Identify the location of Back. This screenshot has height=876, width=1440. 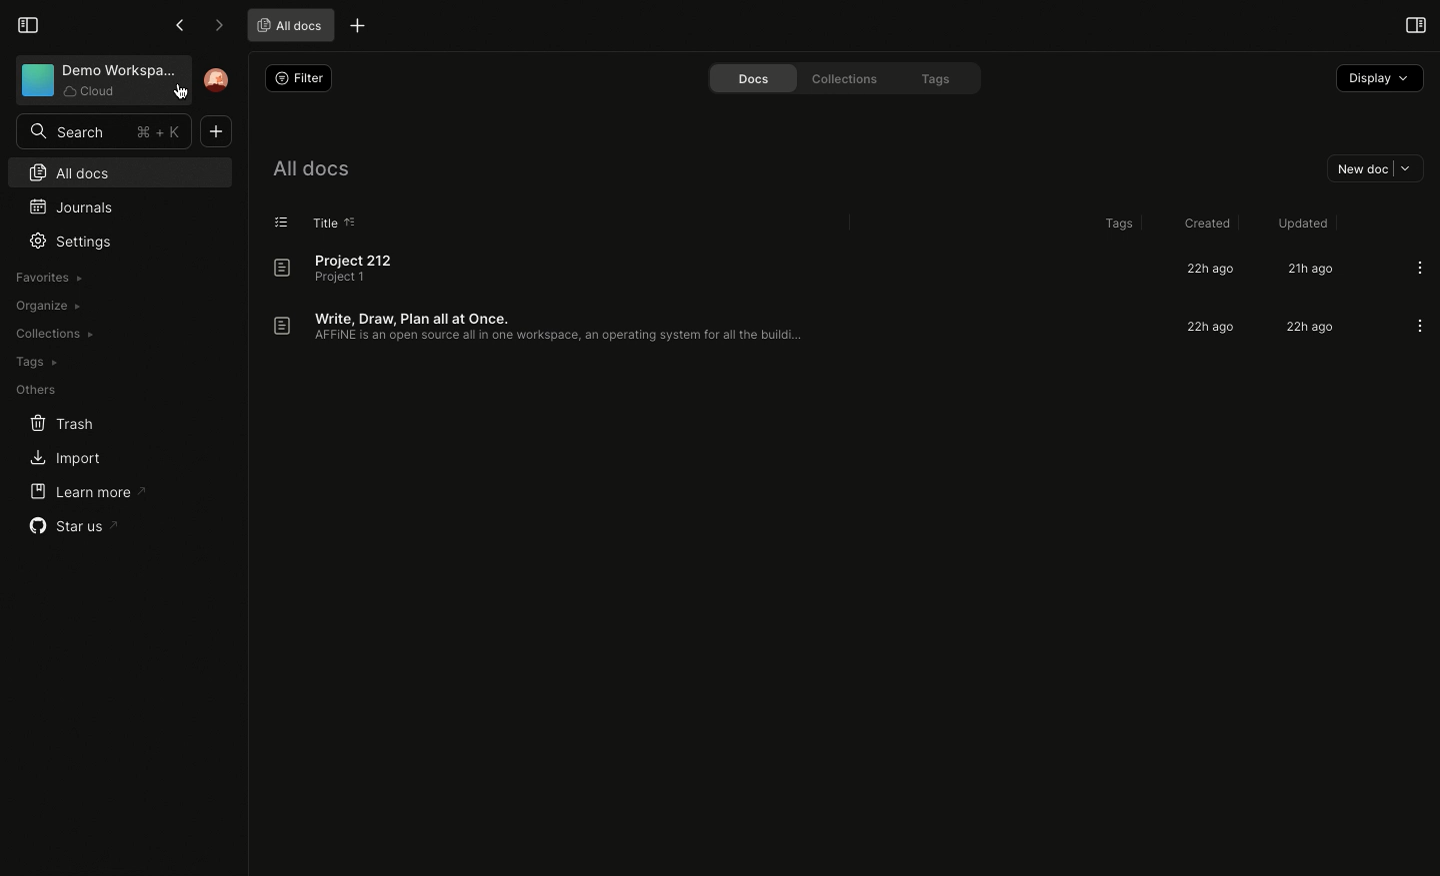
(179, 25).